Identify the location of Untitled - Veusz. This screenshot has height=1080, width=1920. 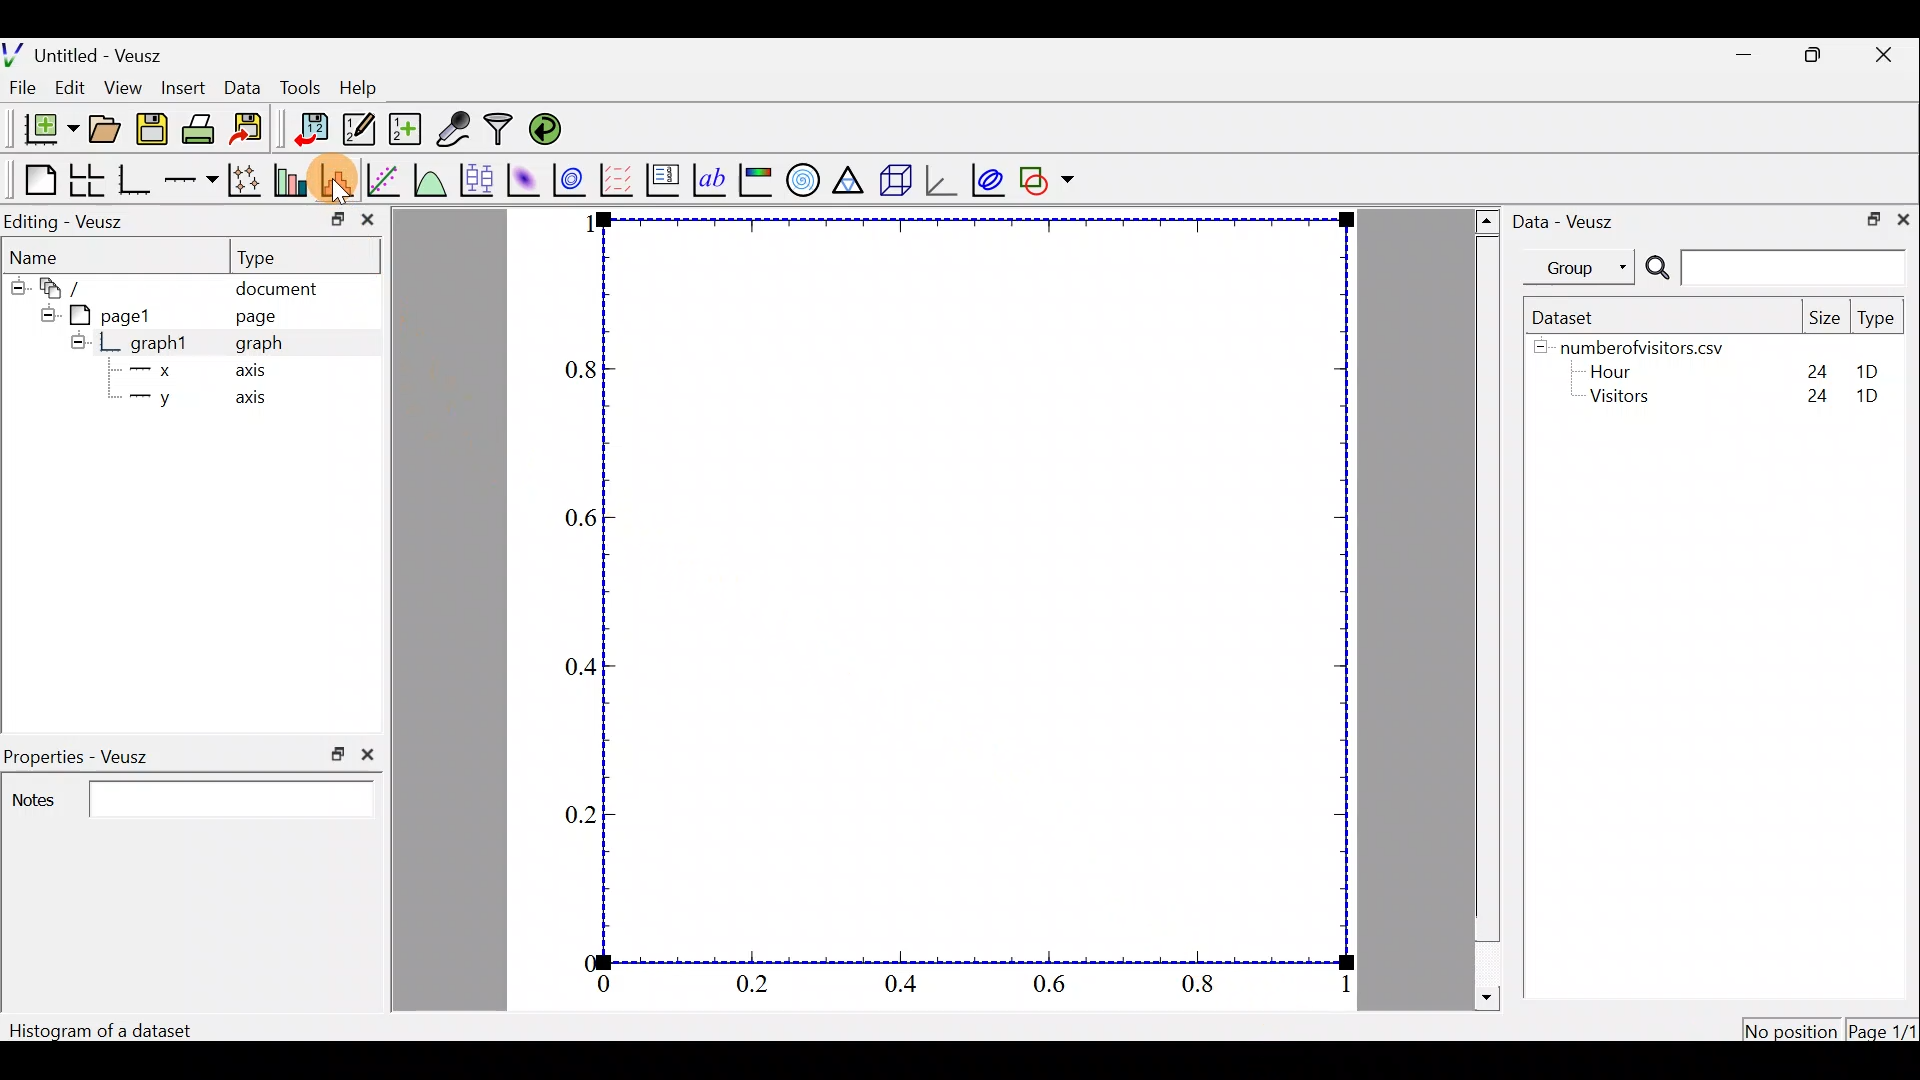
(89, 53).